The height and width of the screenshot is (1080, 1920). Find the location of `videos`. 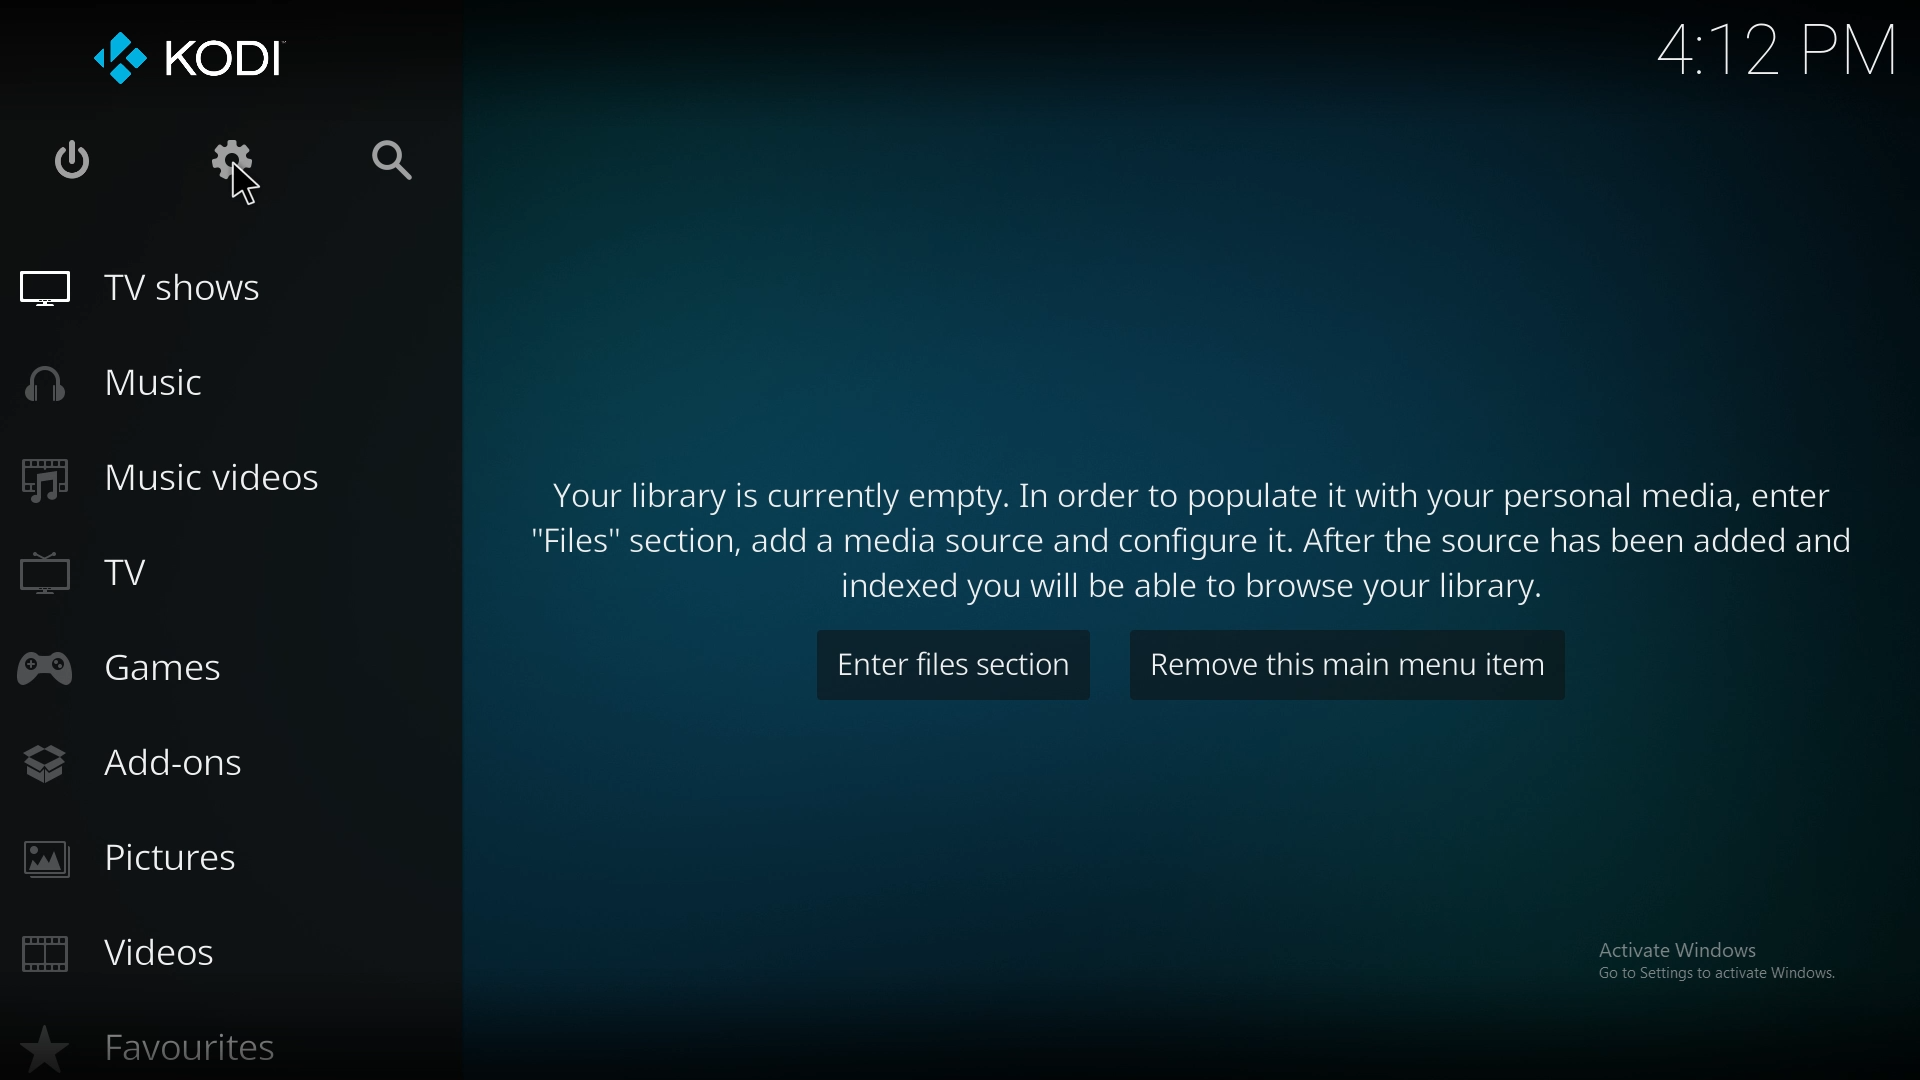

videos is located at coordinates (157, 952).